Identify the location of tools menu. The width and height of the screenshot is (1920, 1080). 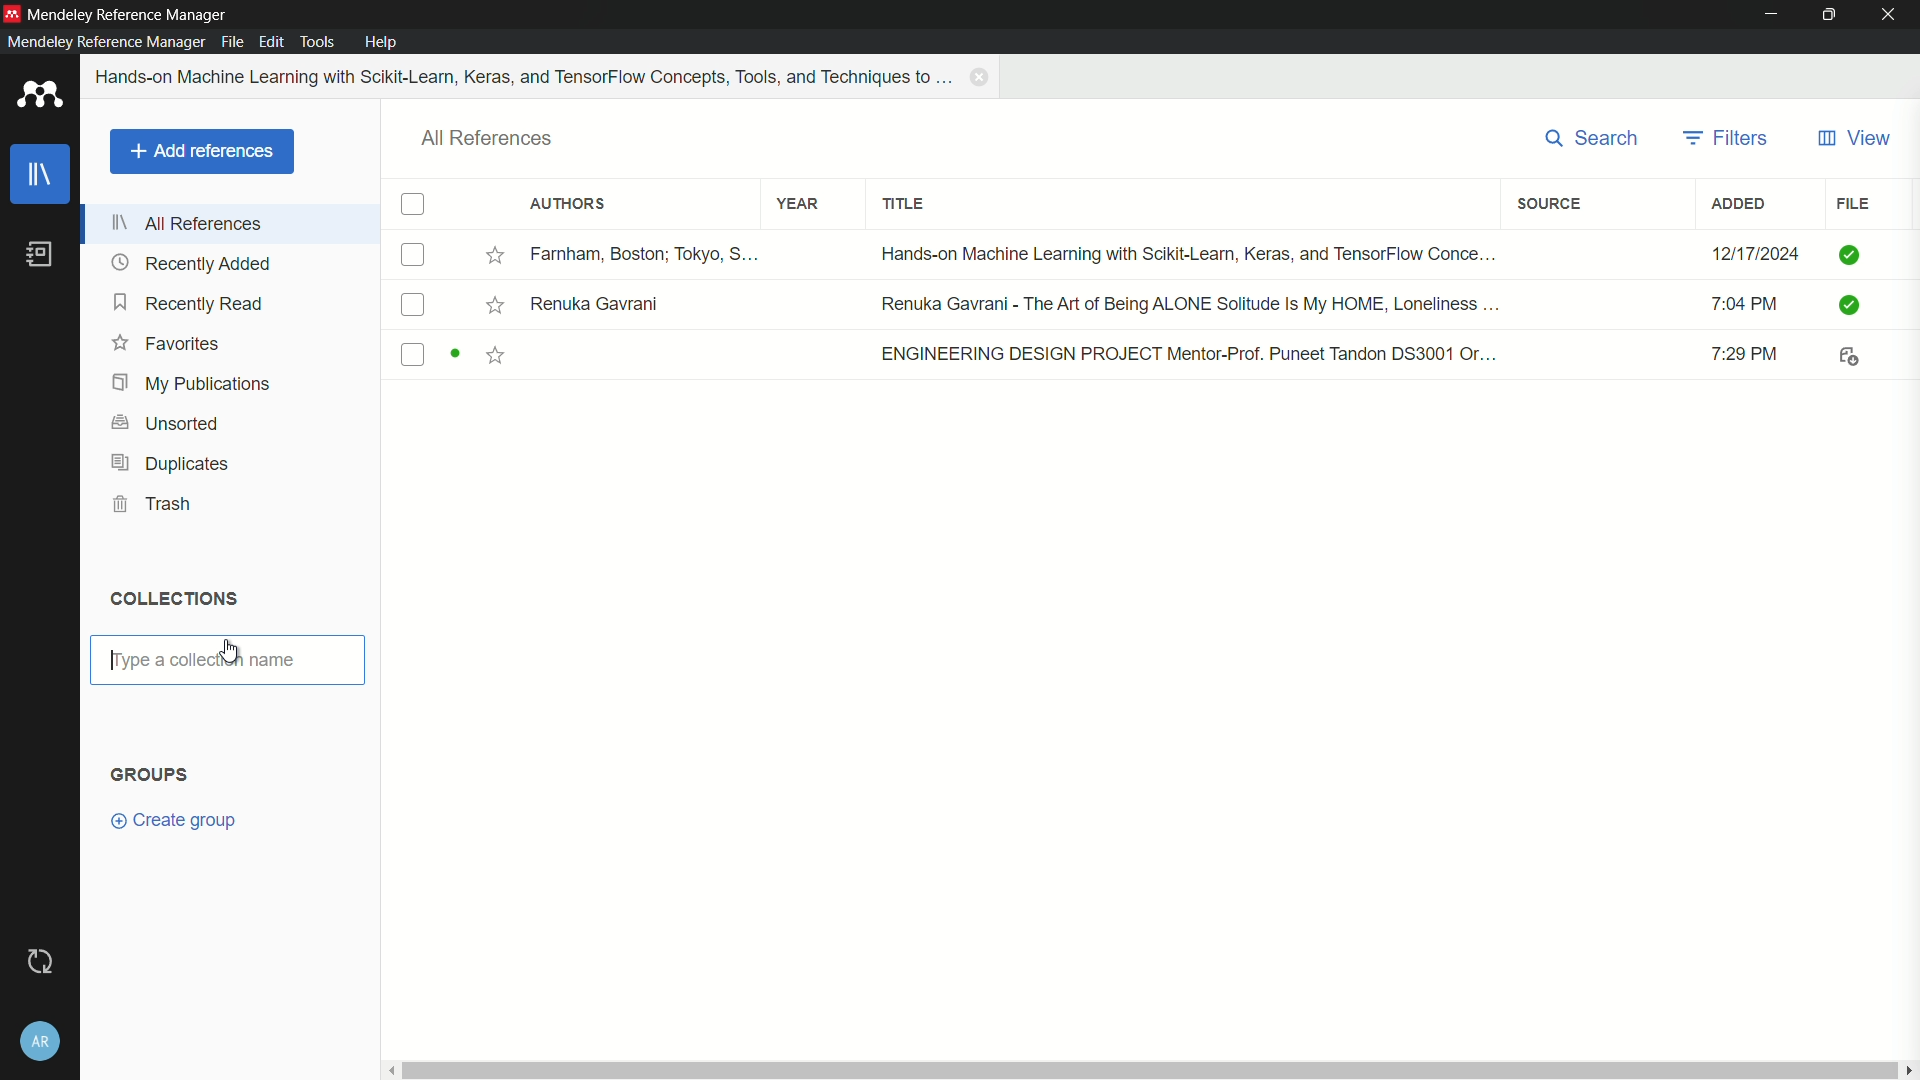
(316, 43).